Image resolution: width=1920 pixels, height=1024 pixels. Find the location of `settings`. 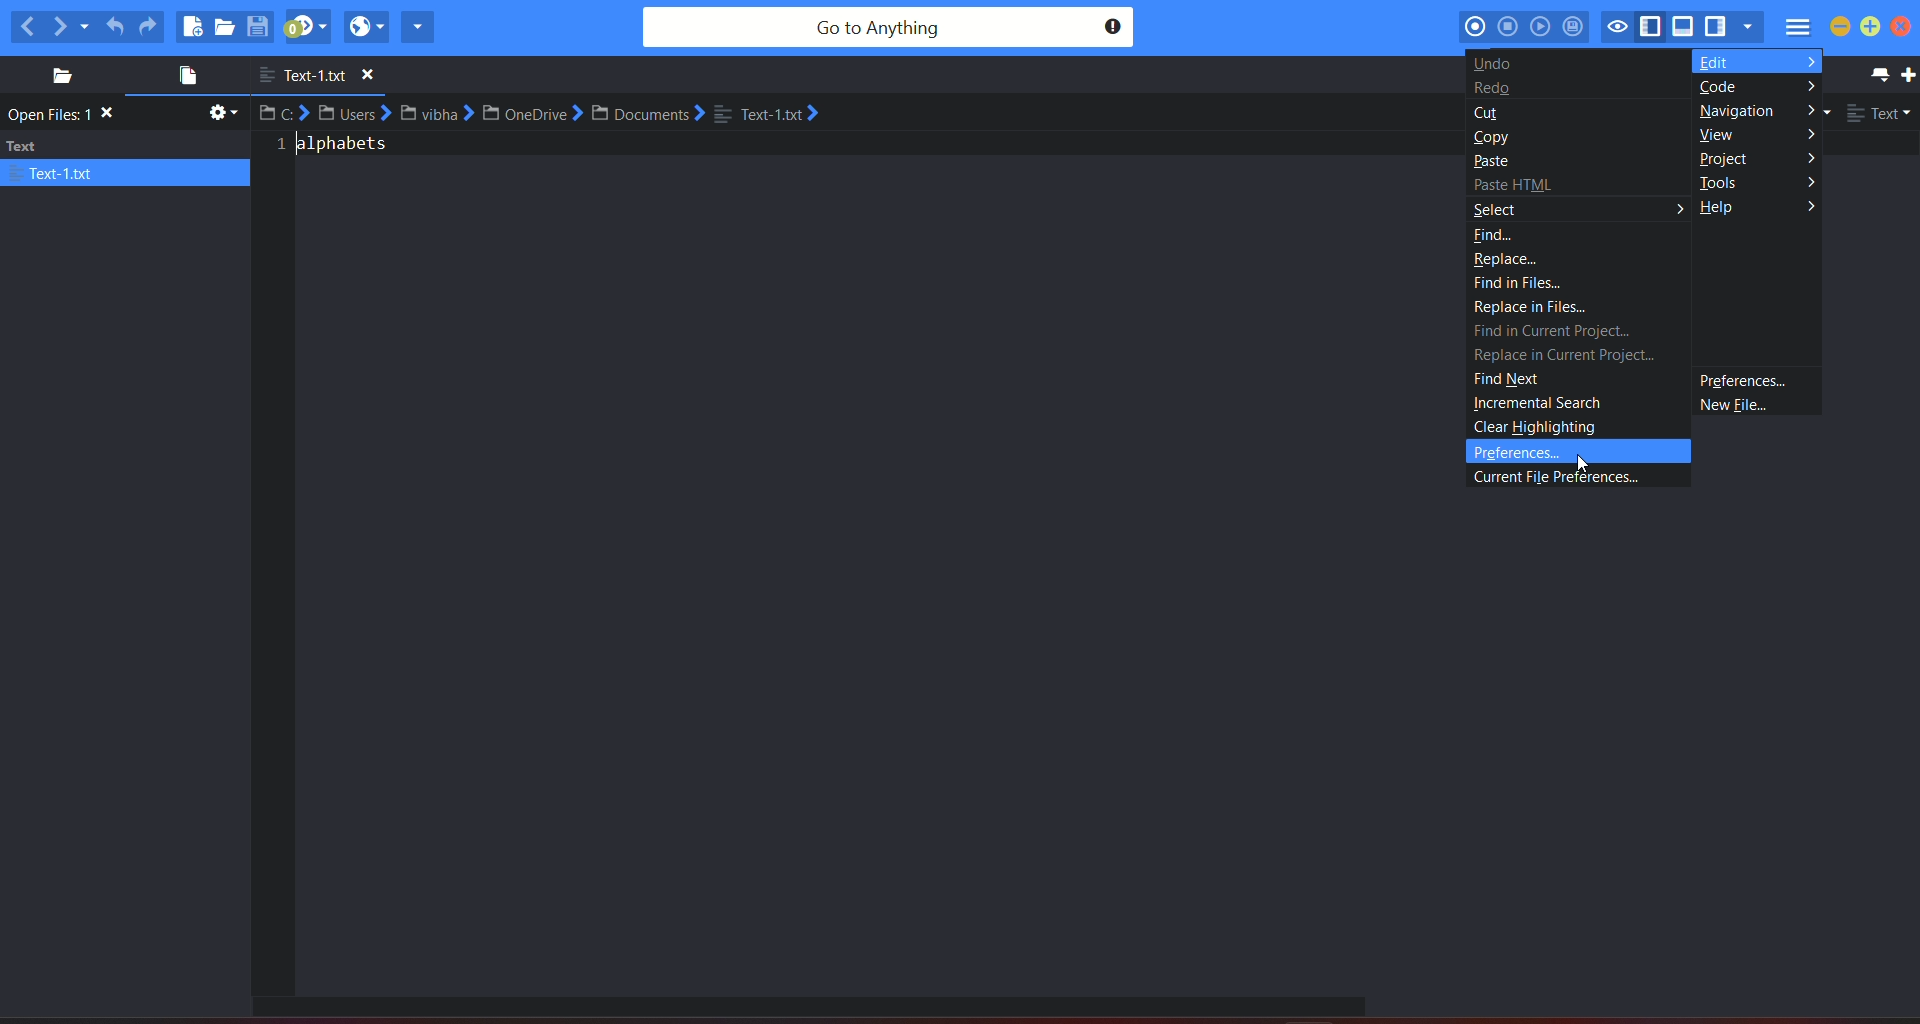

settings is located at coordinates (220, 116).